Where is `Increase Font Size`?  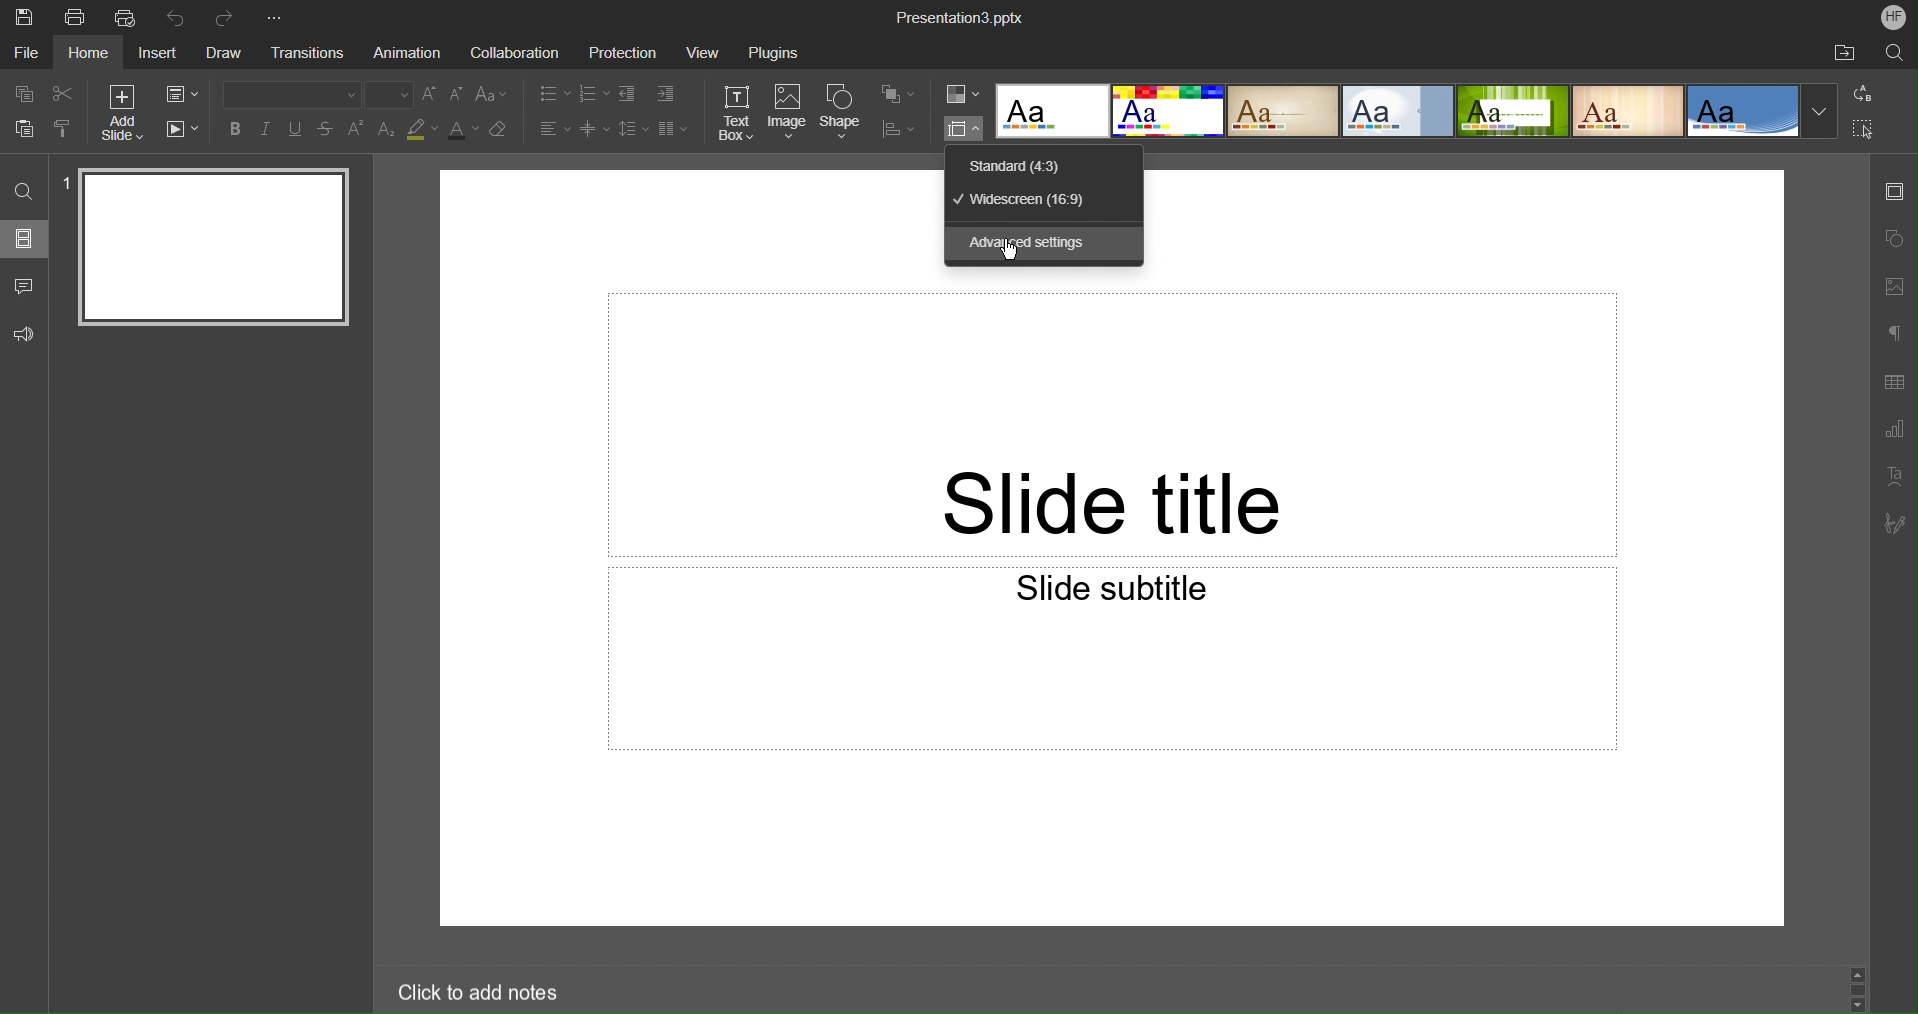
Increase Font Size is located at coordinates (431, 95).